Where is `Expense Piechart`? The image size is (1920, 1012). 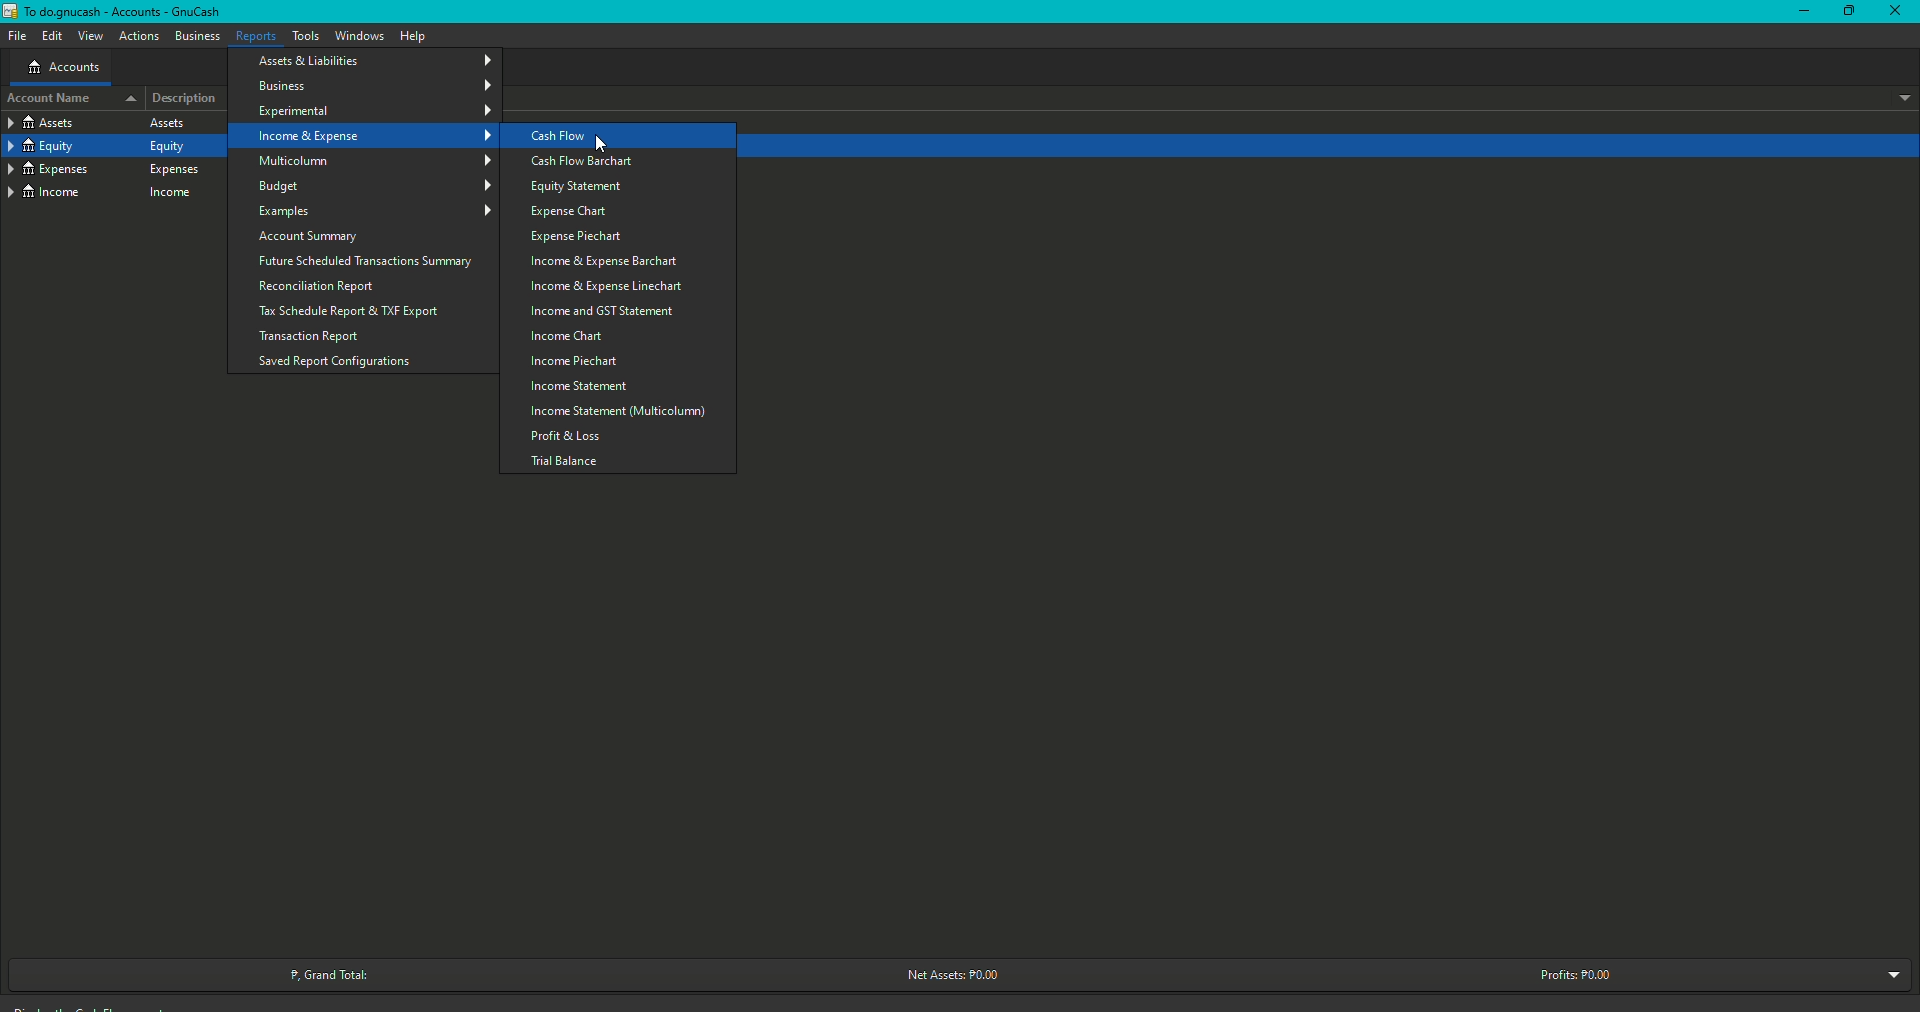 Expense Piechart is located at coordinates (578, 237).